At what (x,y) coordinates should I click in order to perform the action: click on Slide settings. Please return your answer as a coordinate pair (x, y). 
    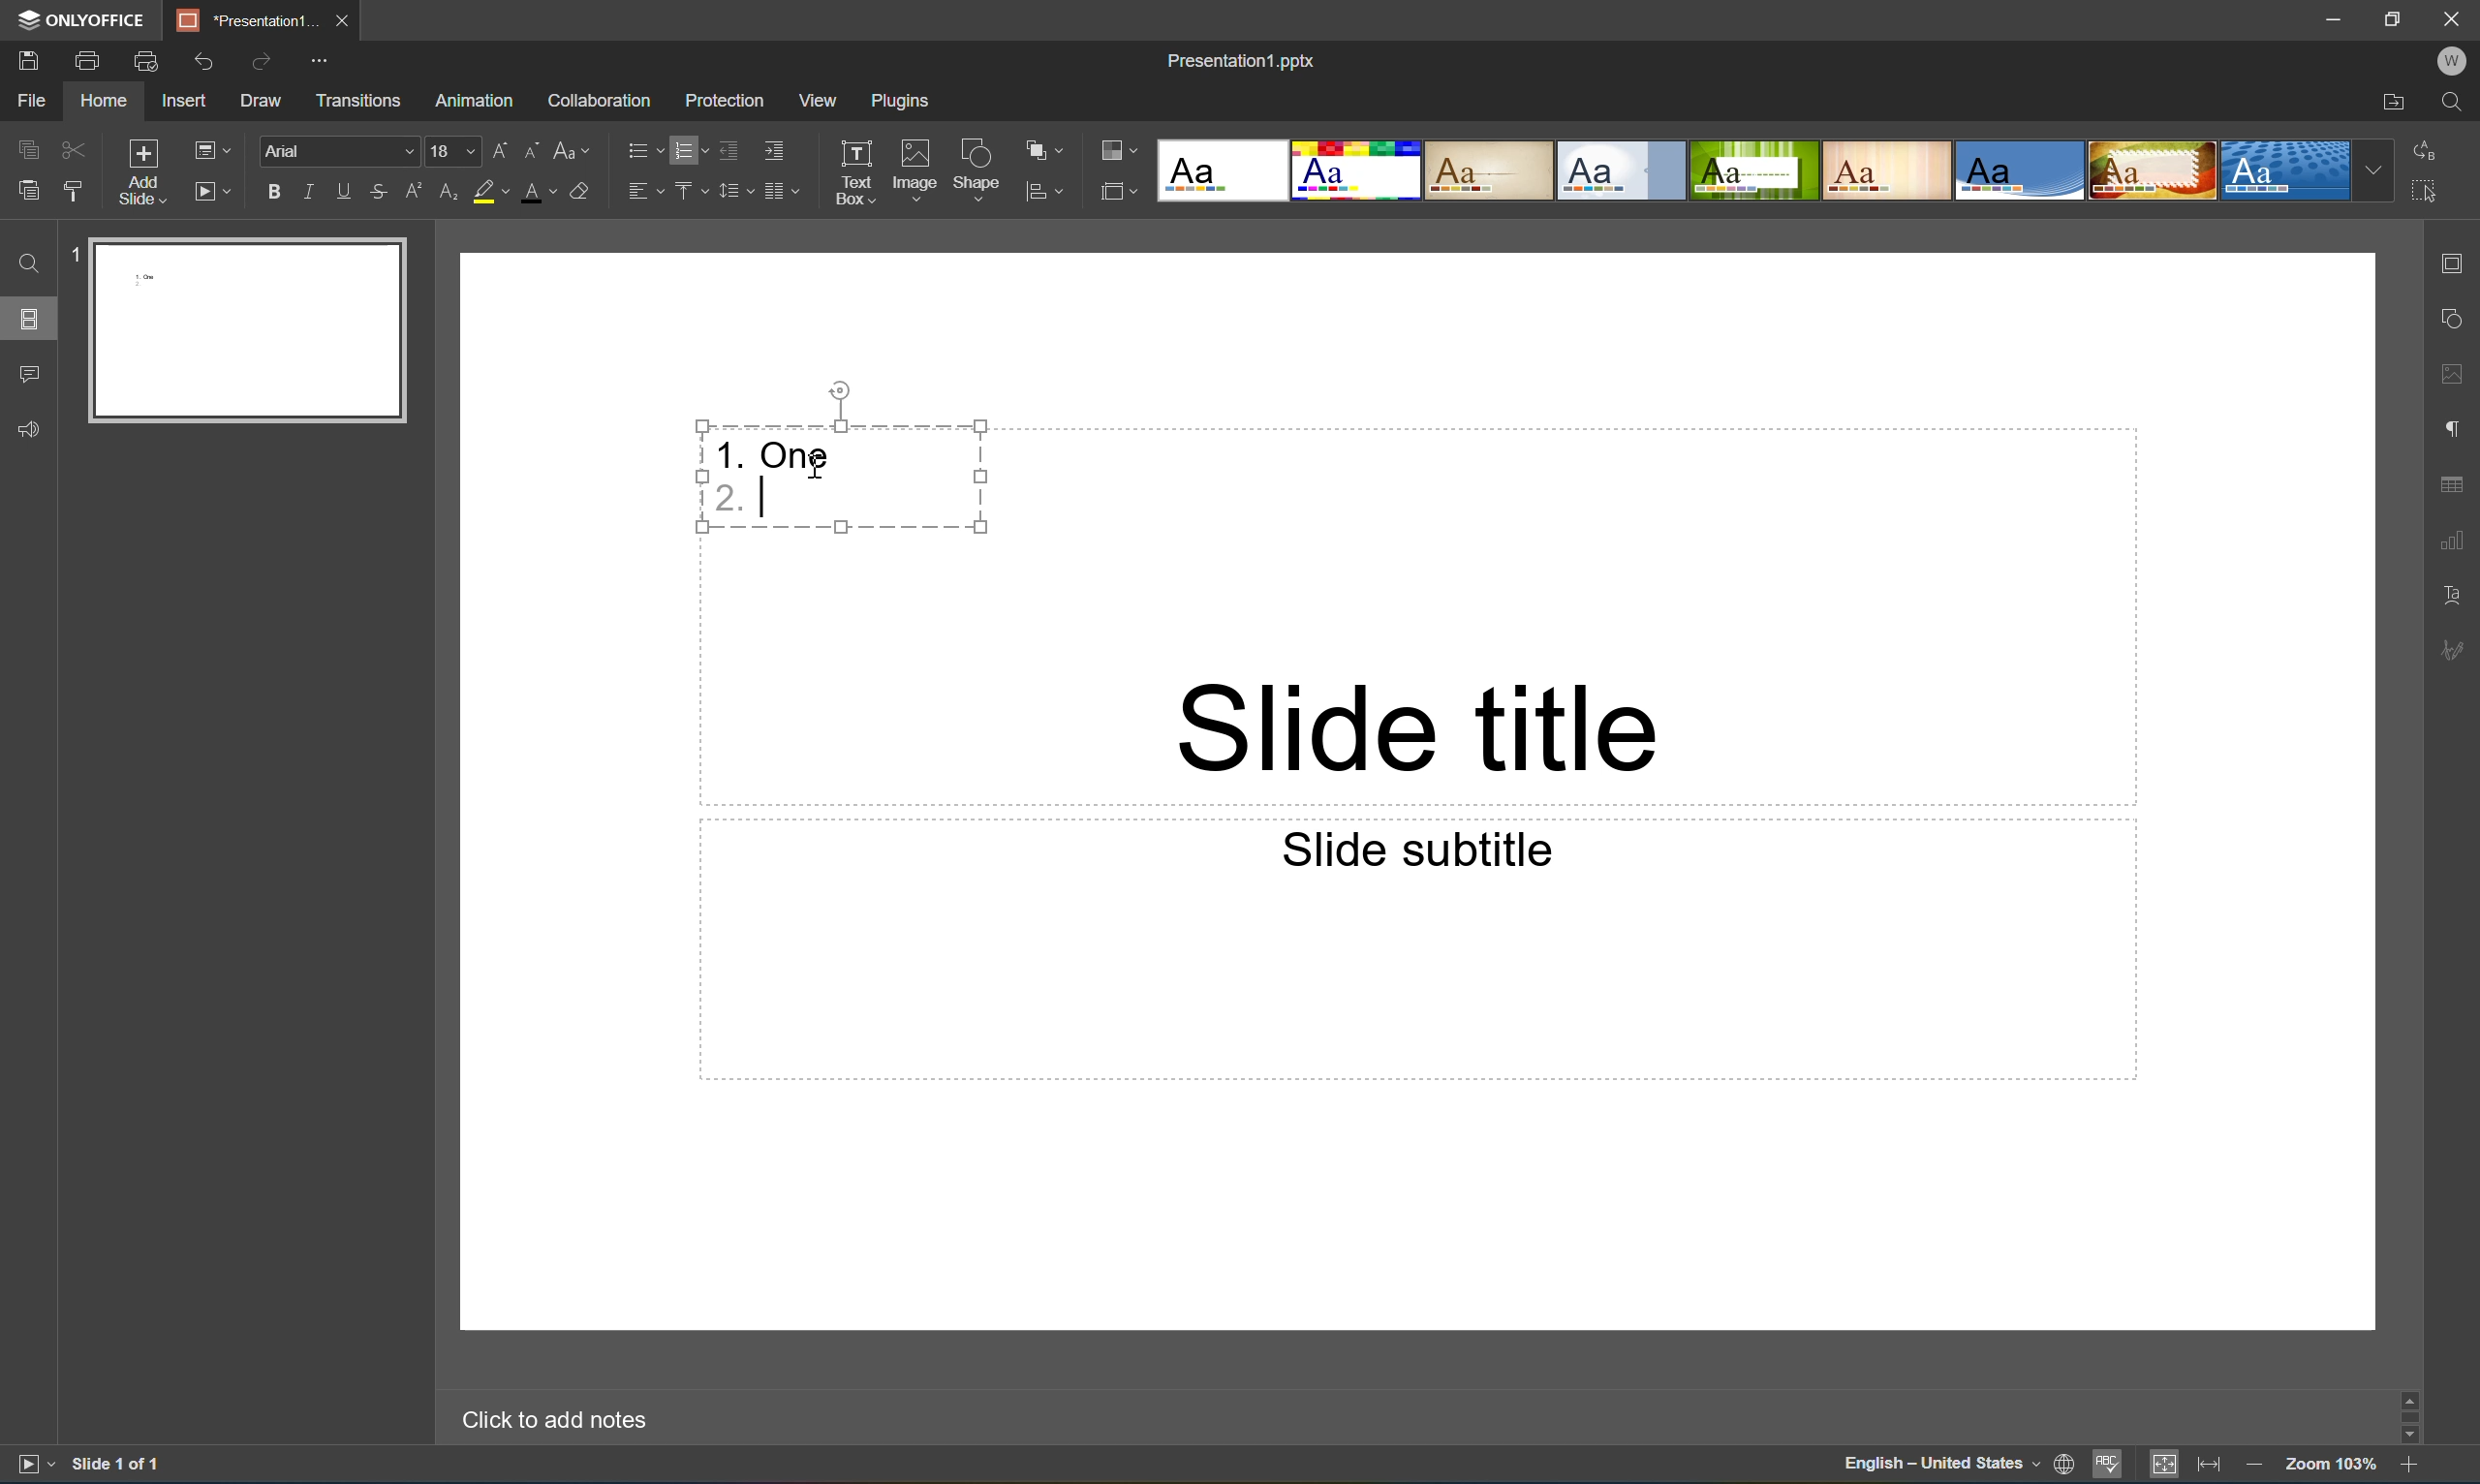
    Looking at the image, I should click on (2458, 264).